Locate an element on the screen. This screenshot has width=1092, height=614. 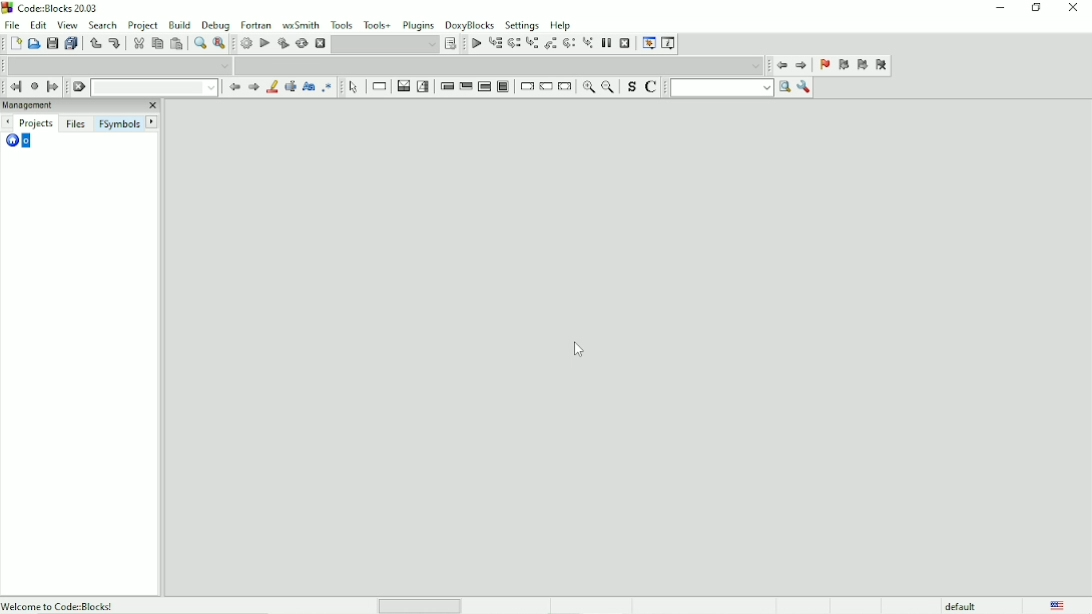
wxSmith is located at coordinates (302, 25).